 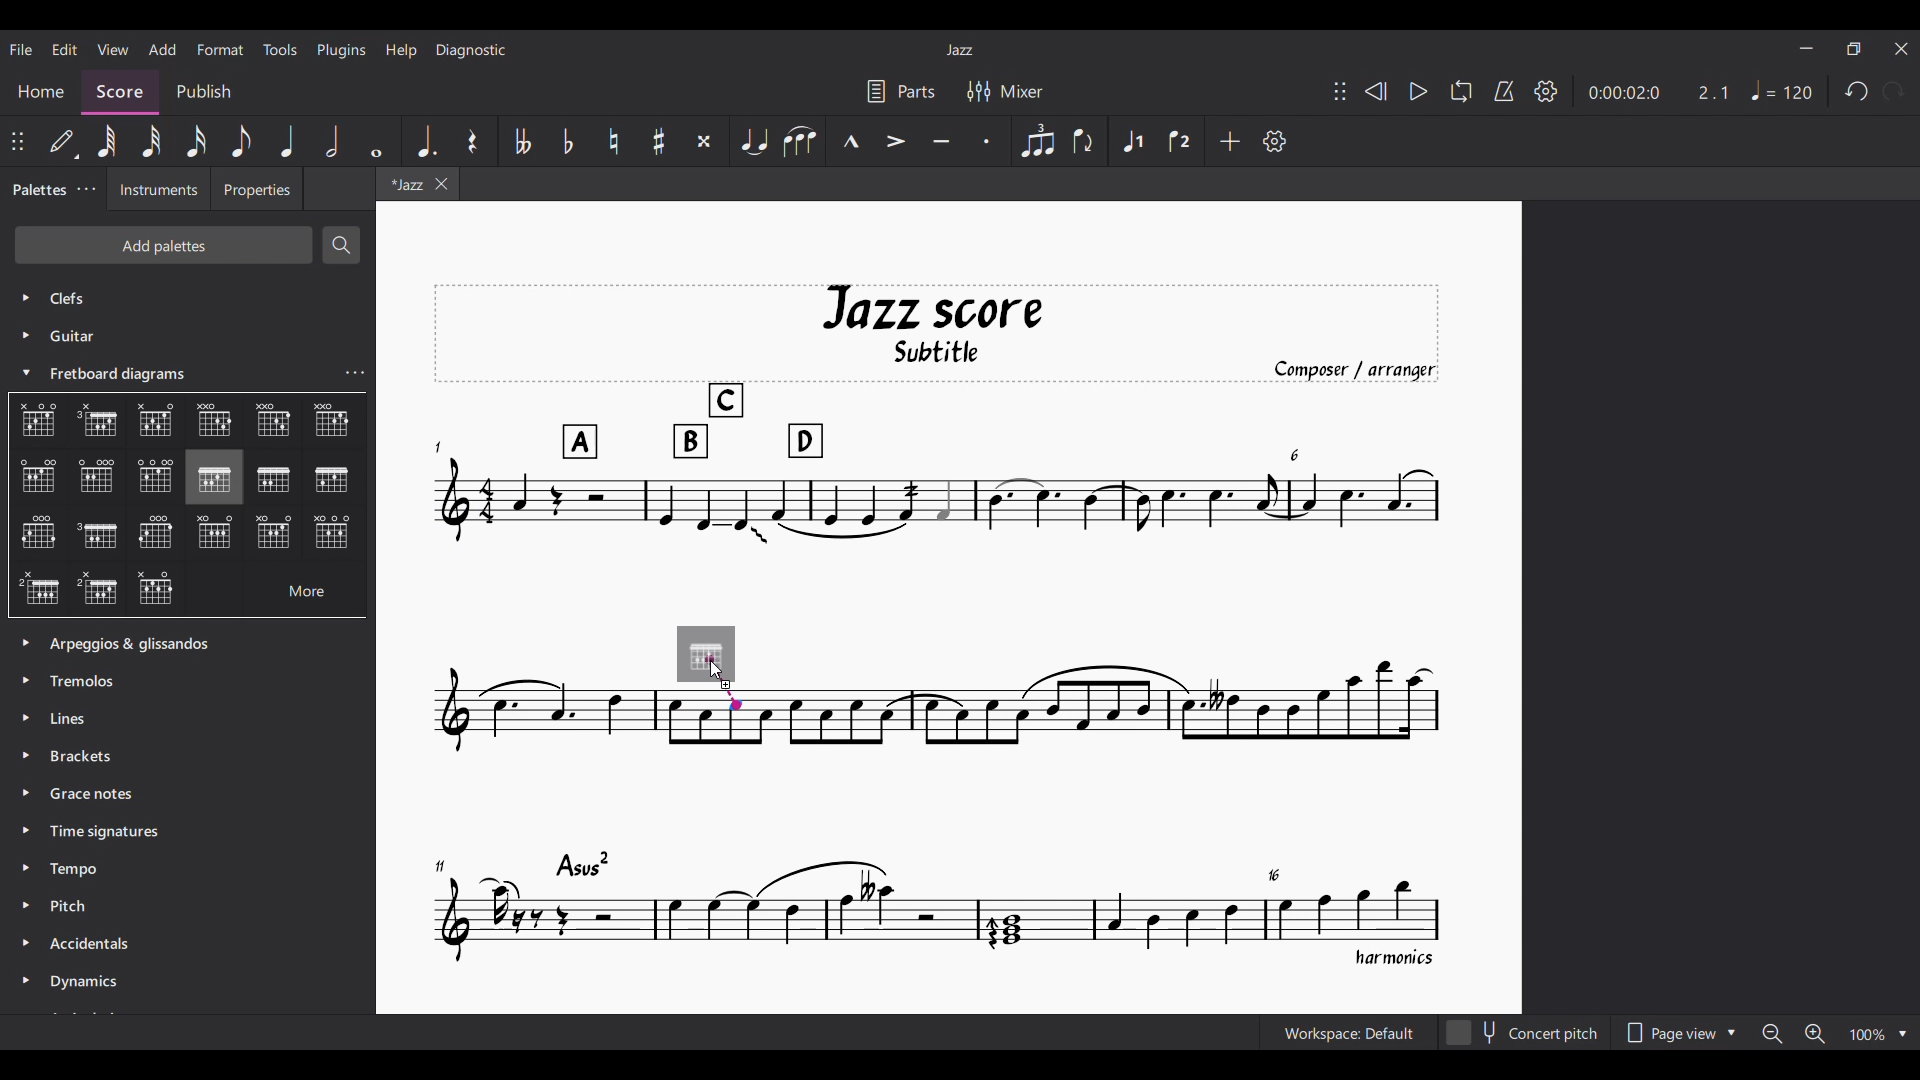 What do you see at coordinates (204, 91) in the screenshot?
I see `Publish` at bounding box center [204, 91].